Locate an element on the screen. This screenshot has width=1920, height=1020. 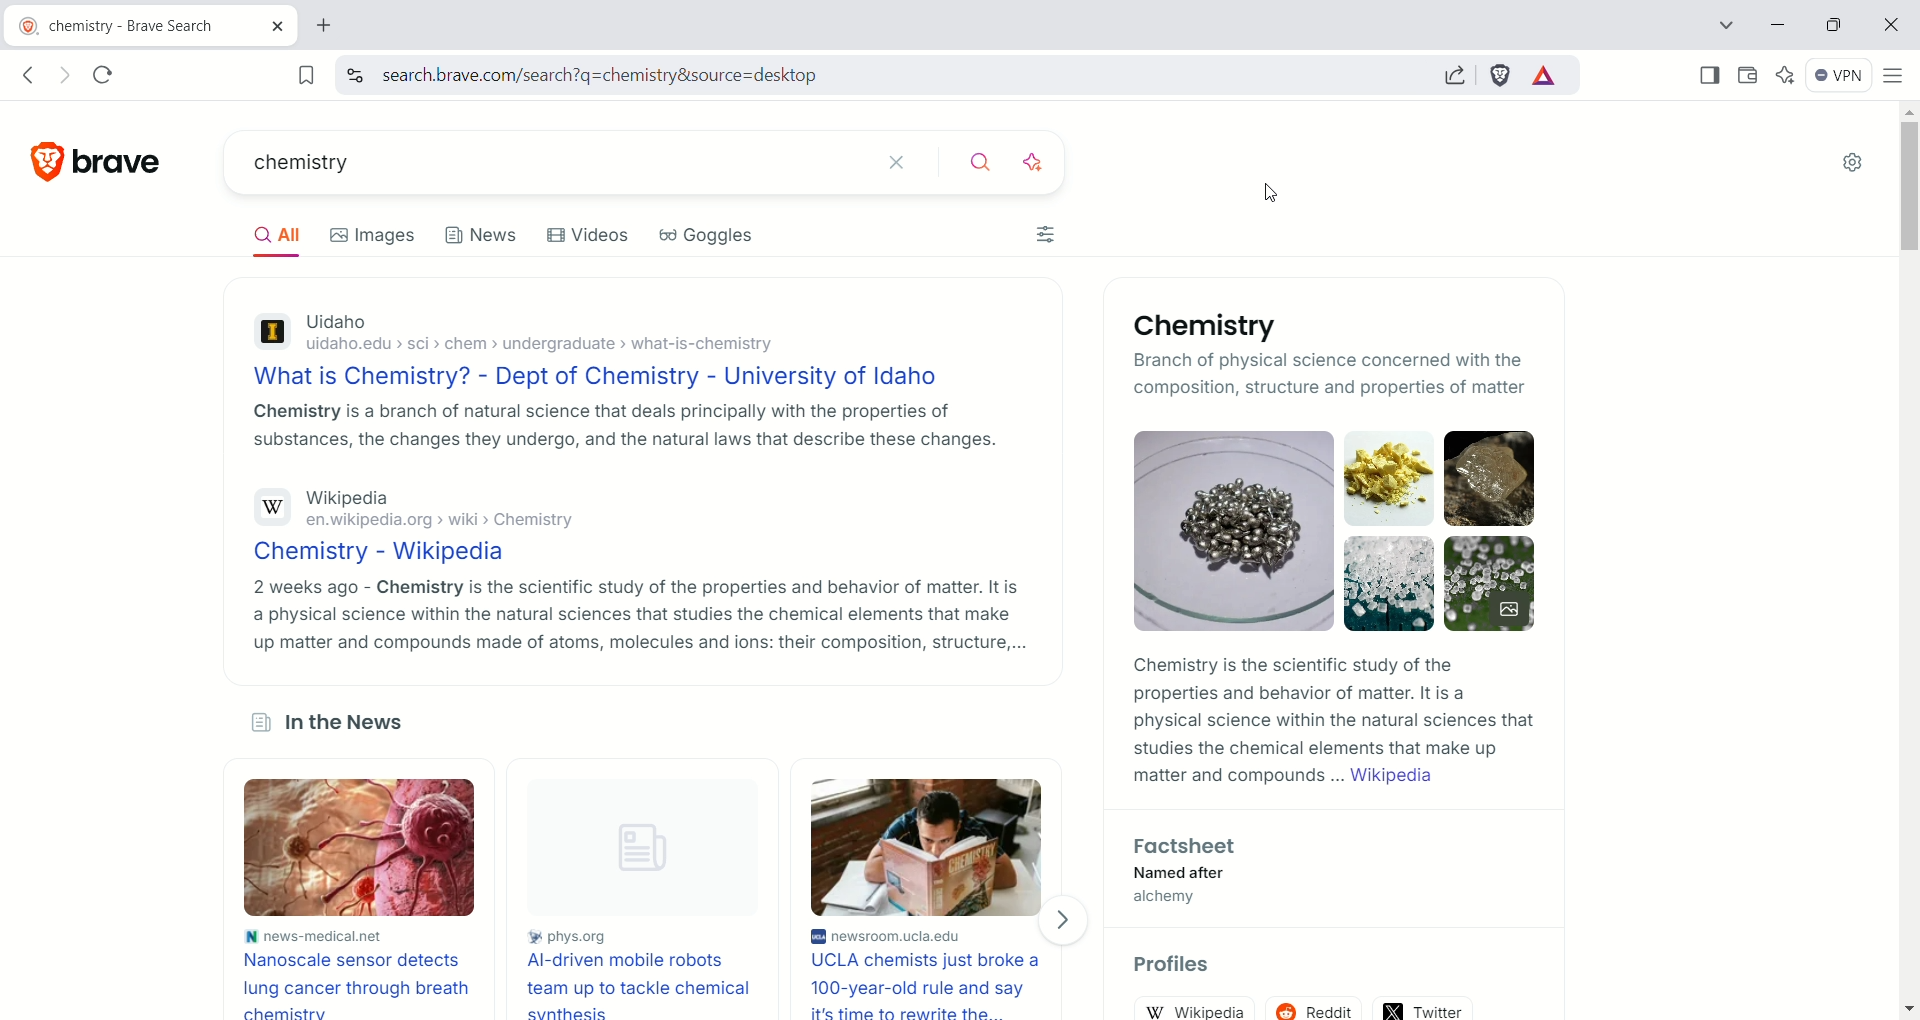
close is located at coordinates (1893, 26).